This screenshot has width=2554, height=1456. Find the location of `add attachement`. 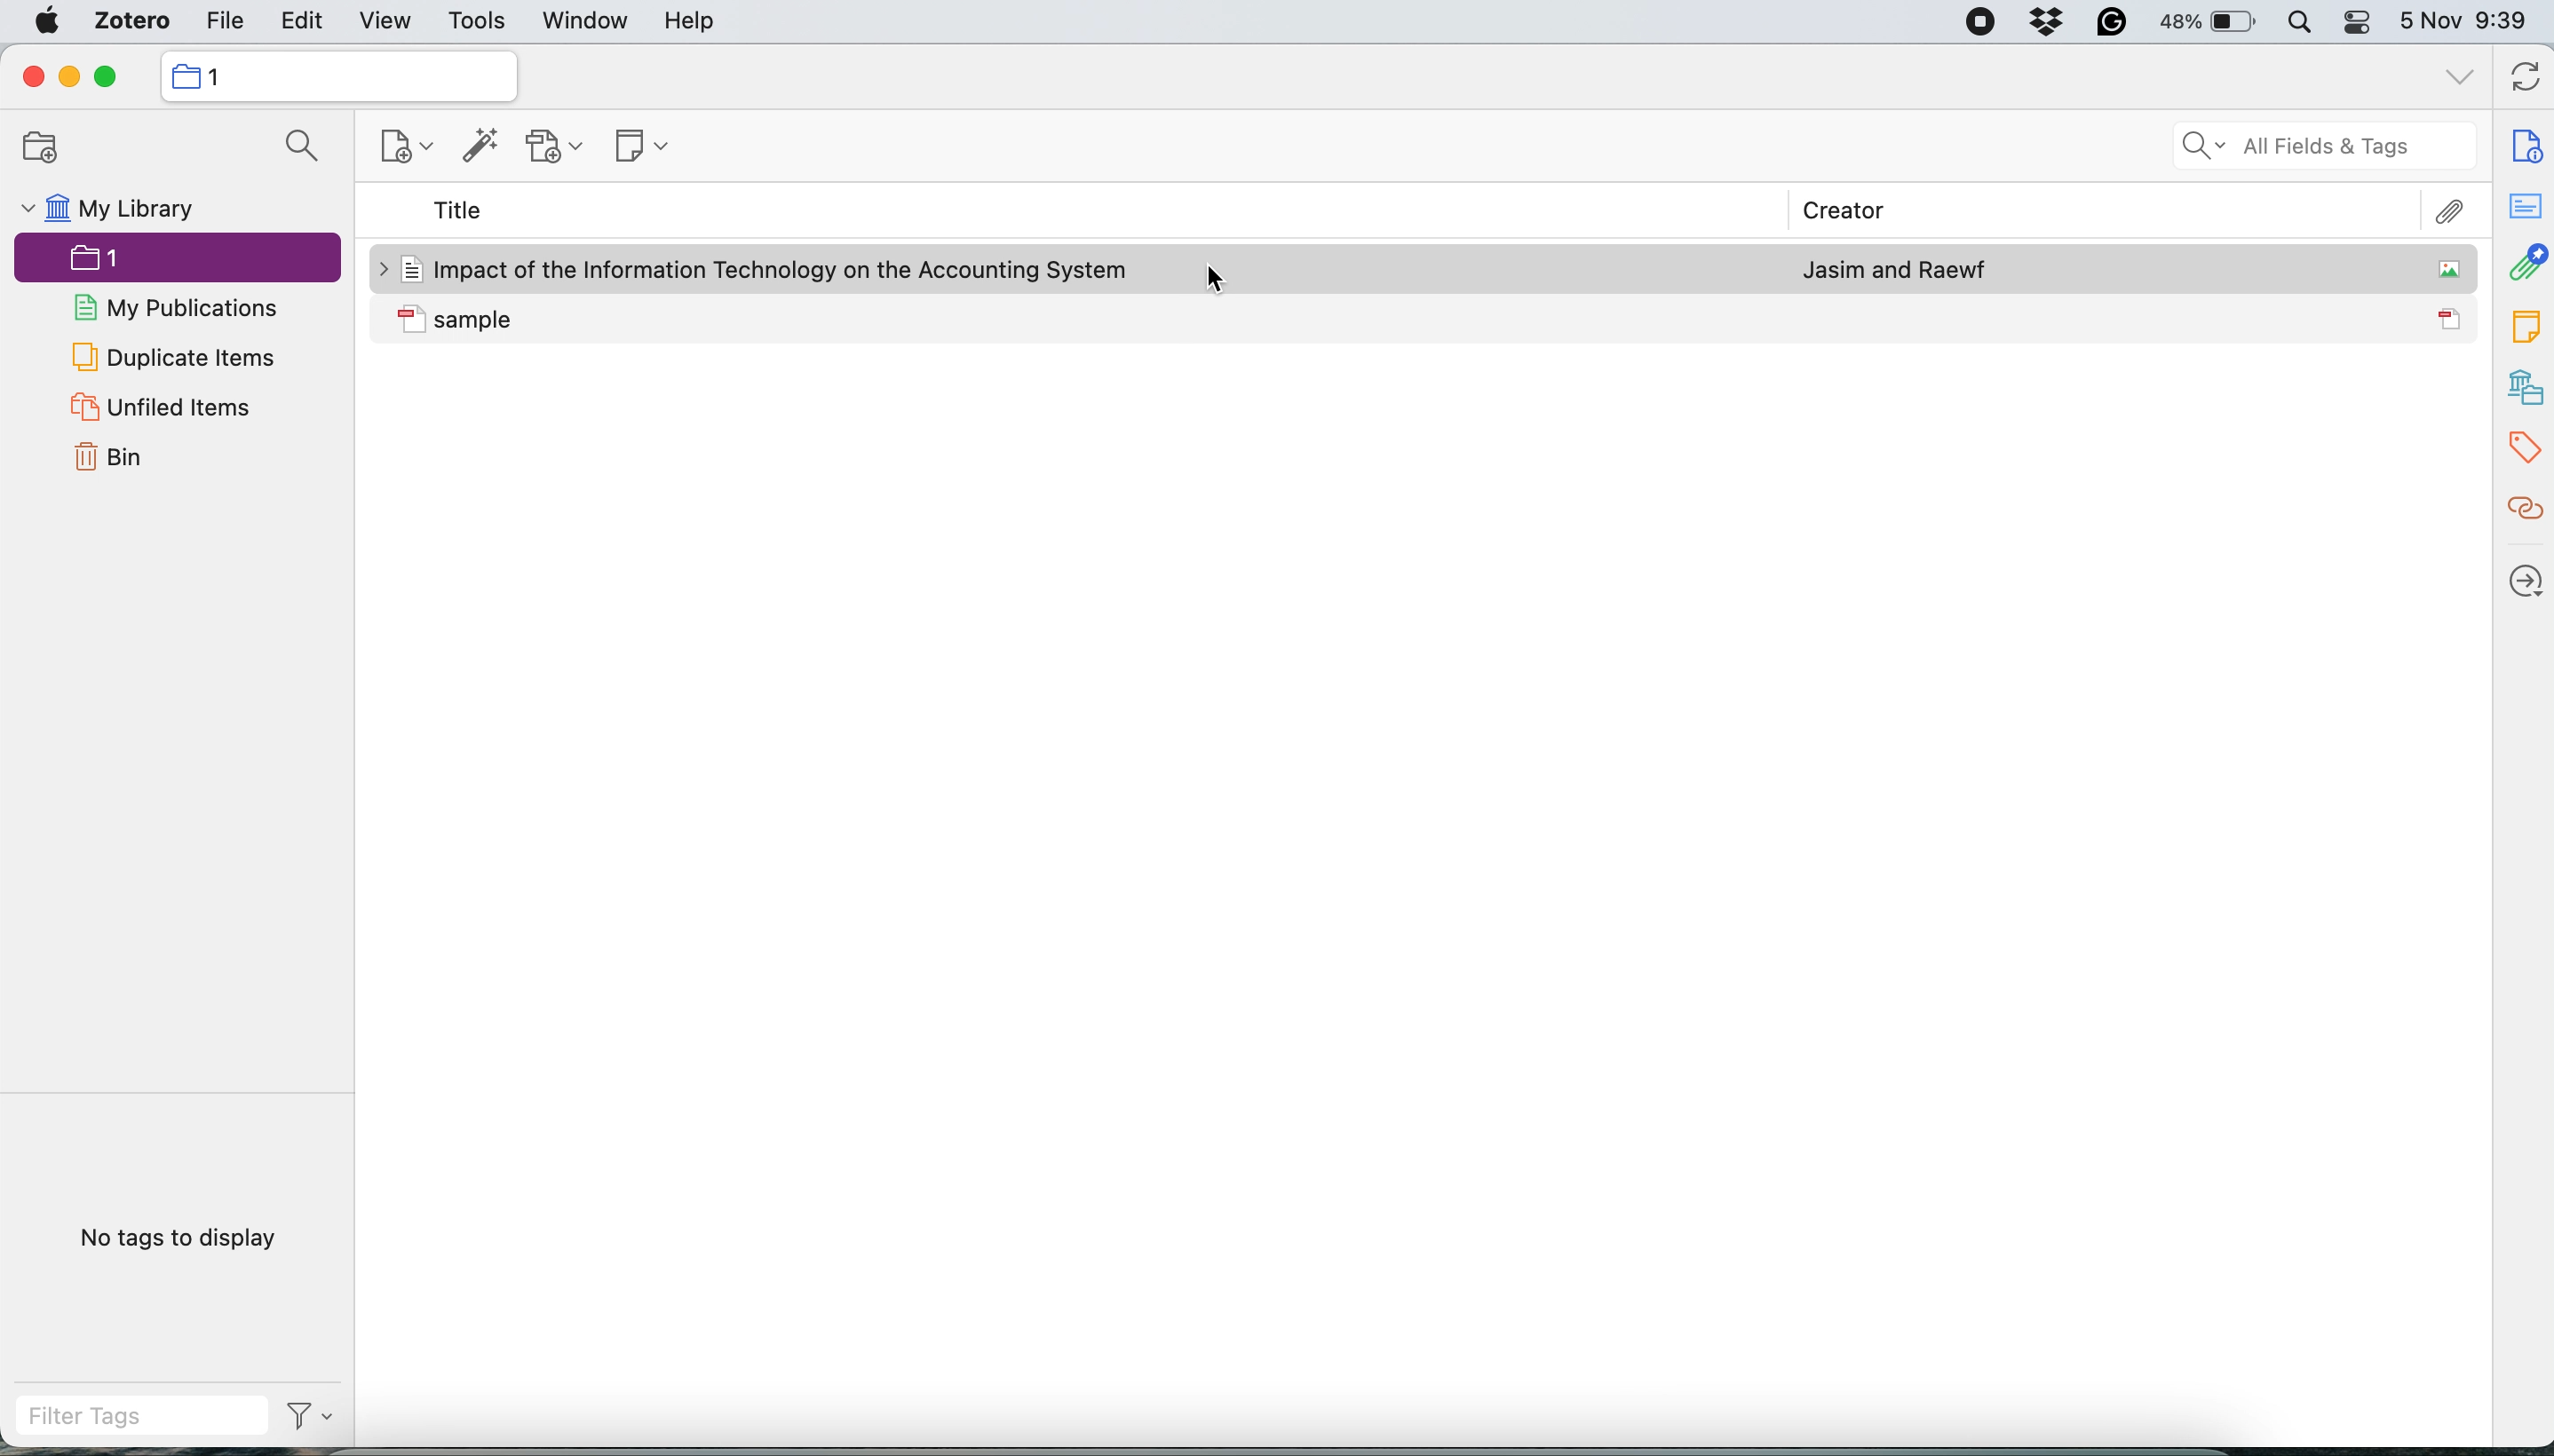

add attachement is located at coordinates (558, 146).